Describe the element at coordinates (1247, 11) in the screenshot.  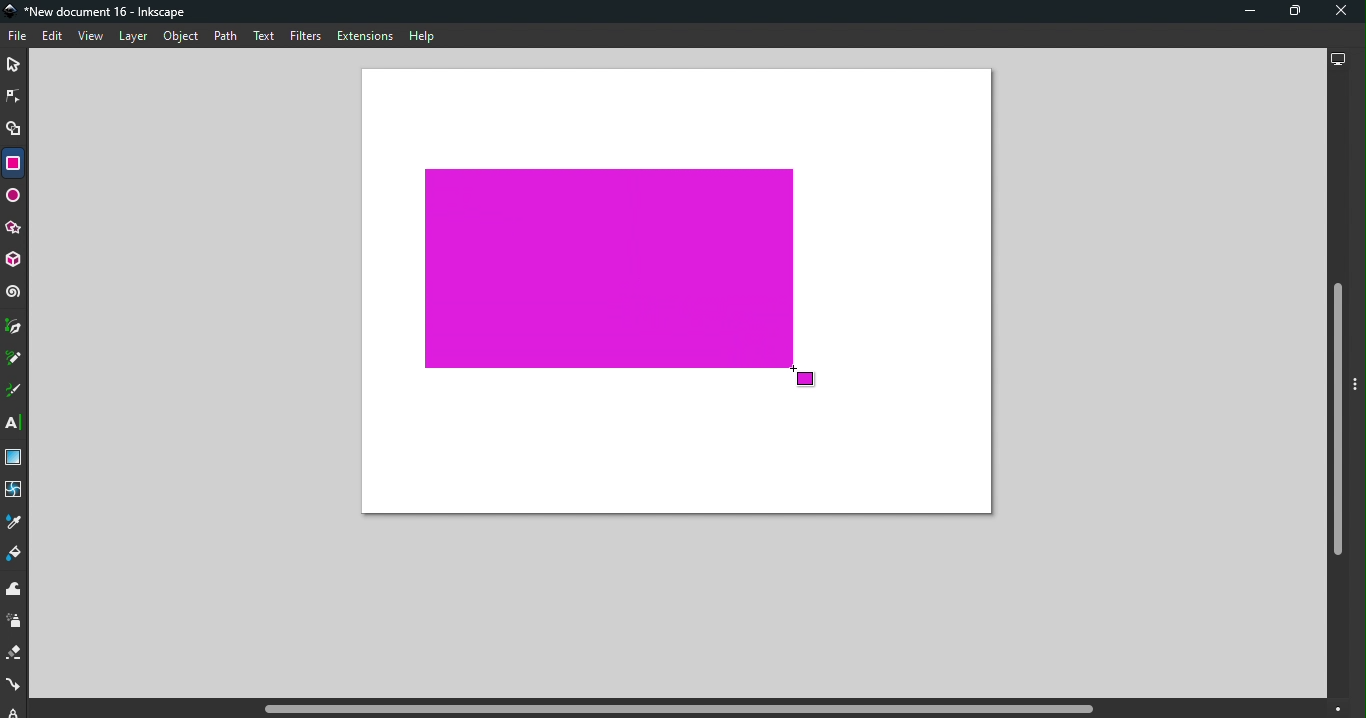
I see `Minimize` at that location.